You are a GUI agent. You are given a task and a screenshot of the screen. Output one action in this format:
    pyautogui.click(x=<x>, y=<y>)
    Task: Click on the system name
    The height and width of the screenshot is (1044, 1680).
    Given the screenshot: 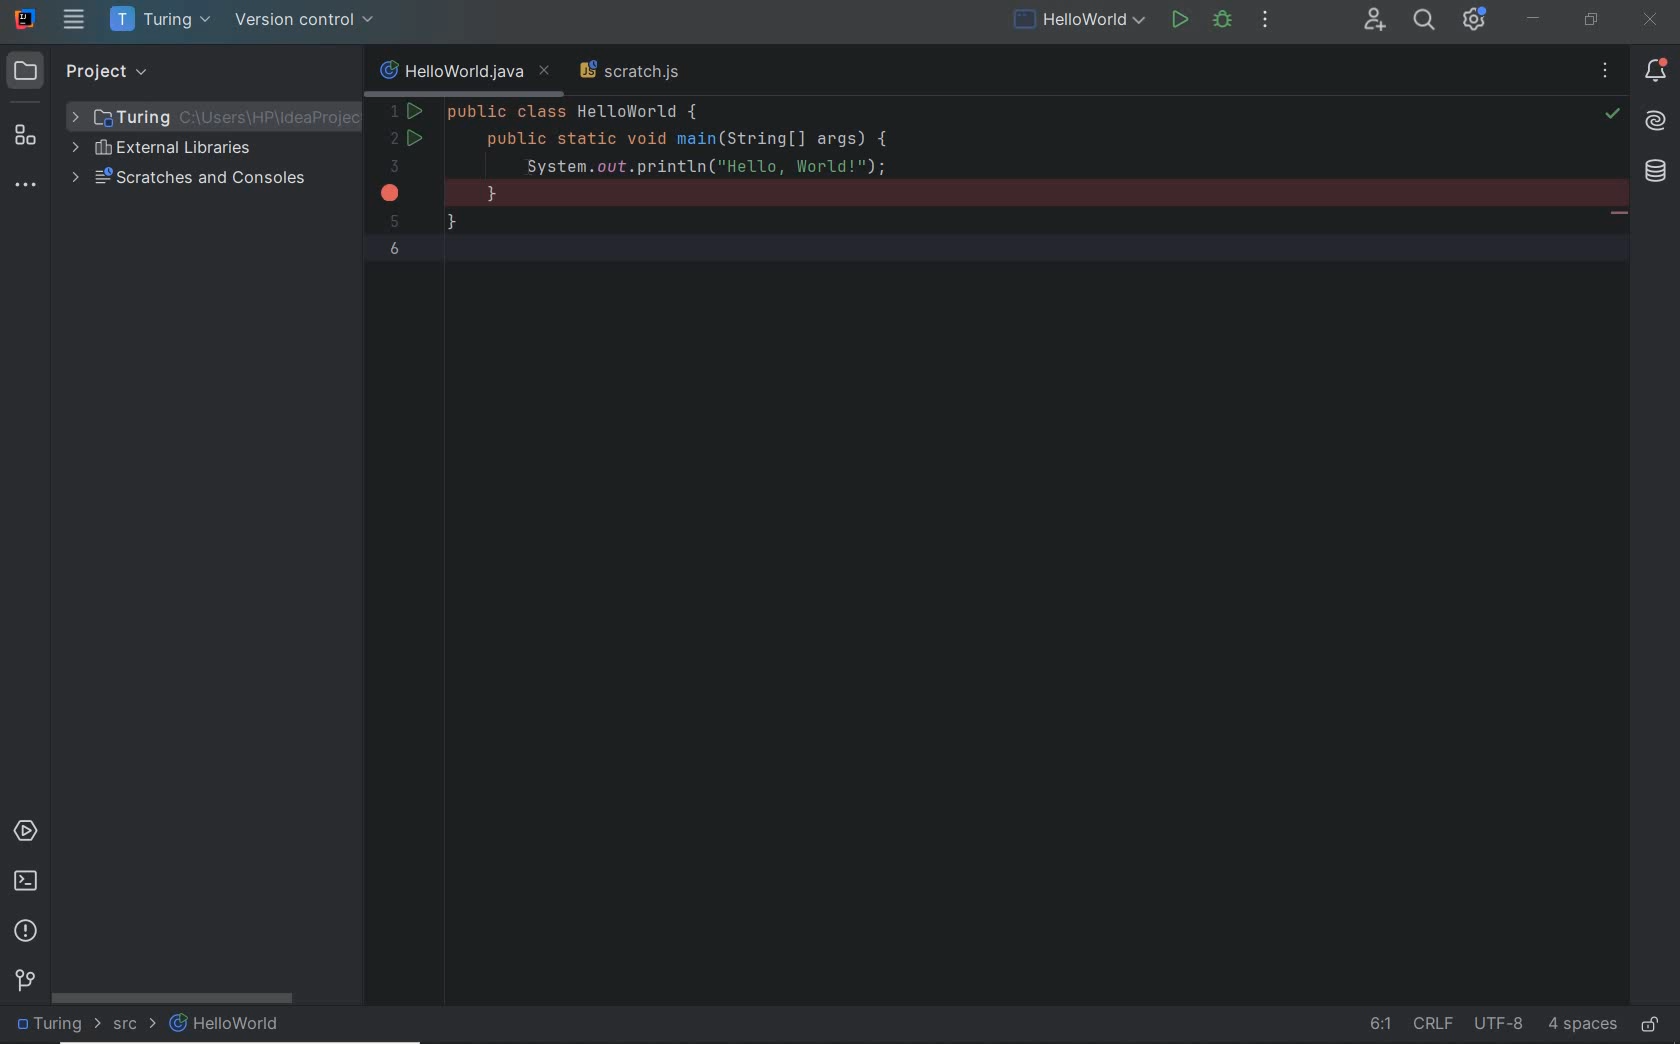 What is the action you would take?
    pyautogui.click(x=25, y=20)
    